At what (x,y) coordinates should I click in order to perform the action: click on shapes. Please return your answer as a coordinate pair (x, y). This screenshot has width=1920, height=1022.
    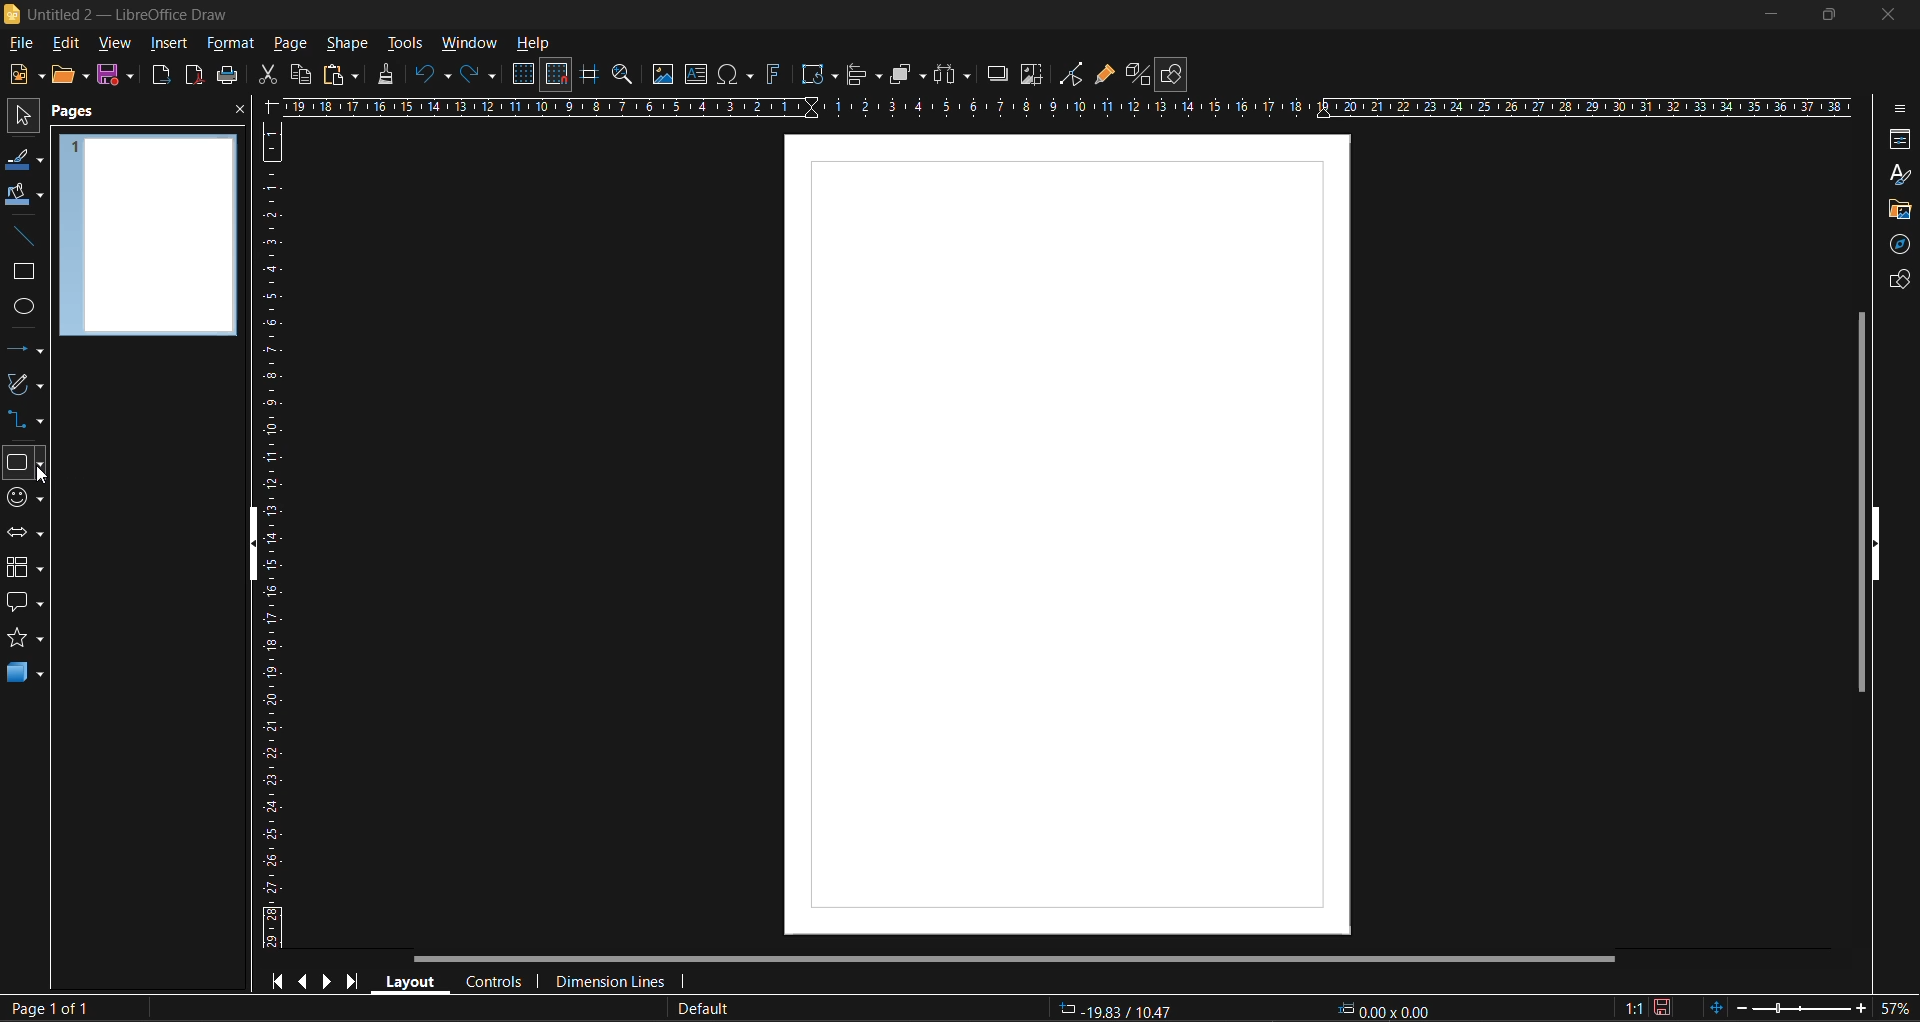
    Looking at the image, I should click on (1897, 279).